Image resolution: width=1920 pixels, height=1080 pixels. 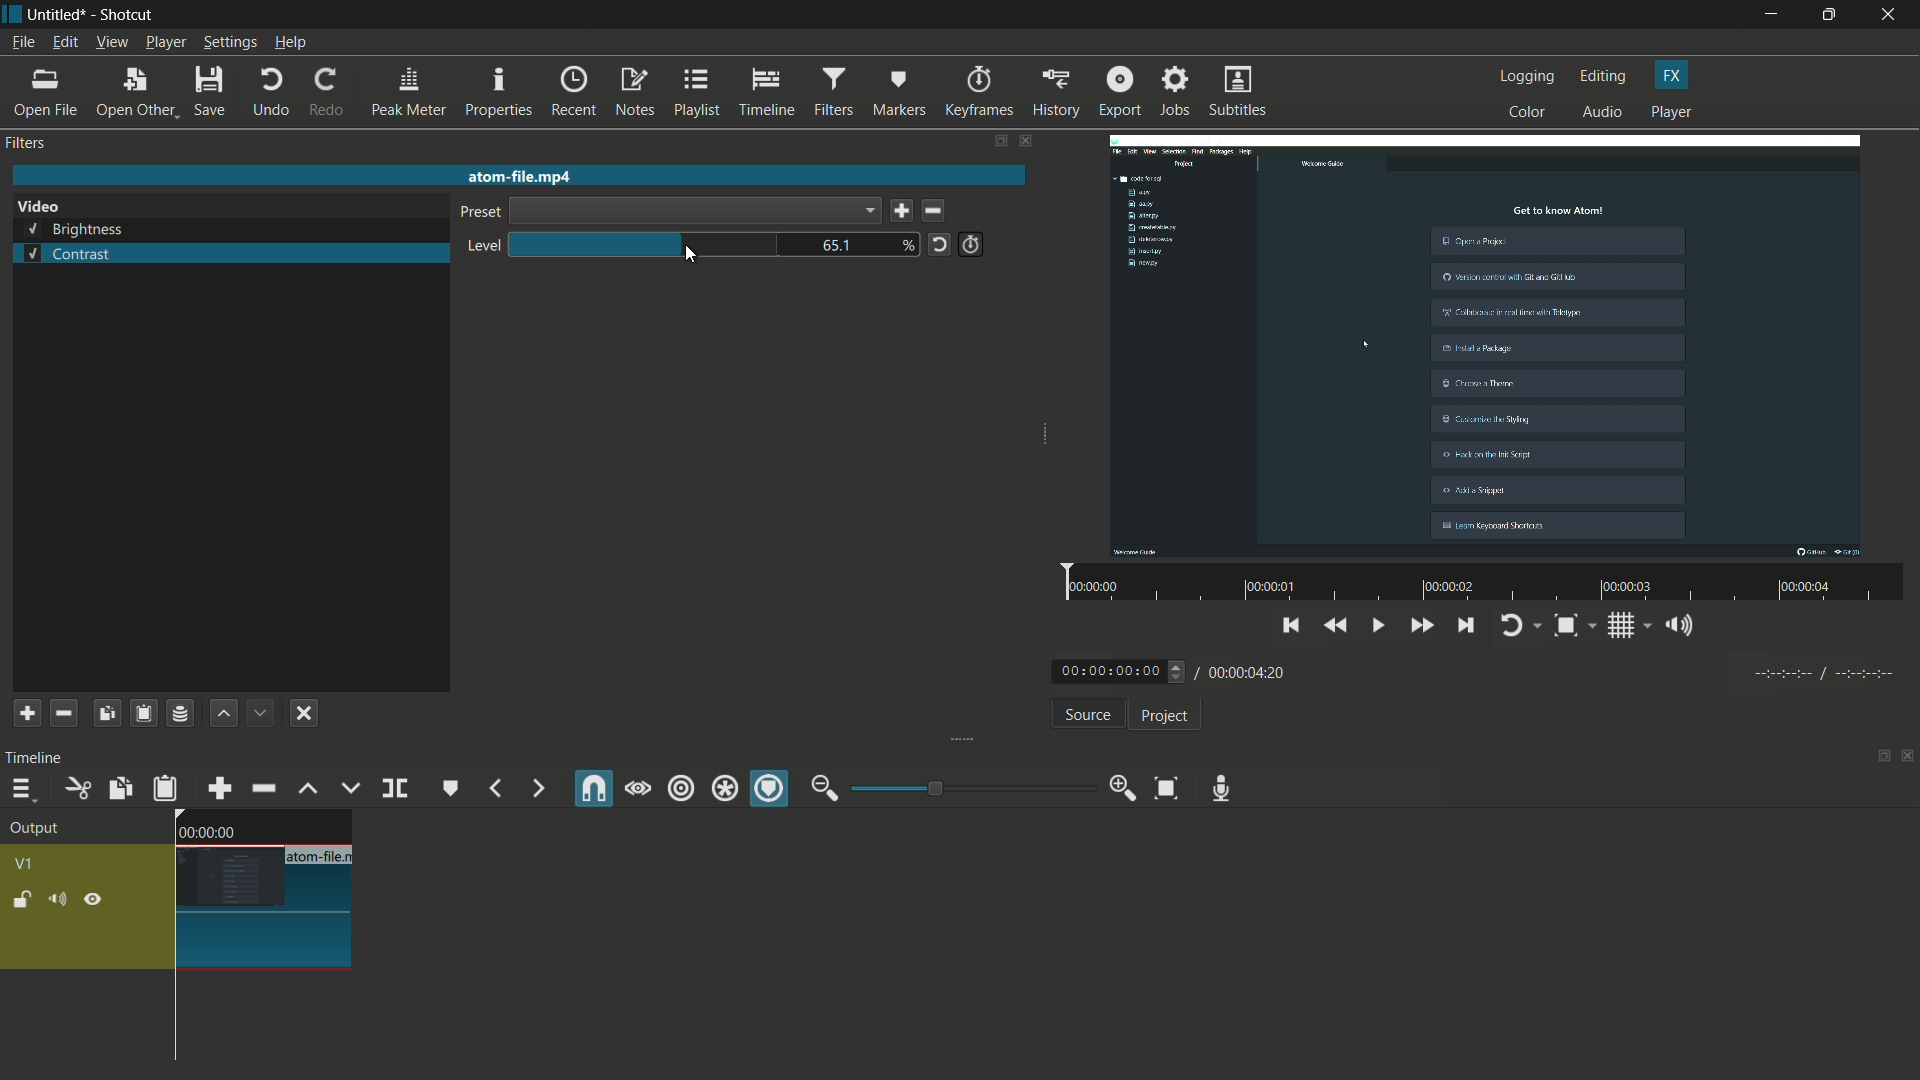 What do you see at coordinates (1671, 113) in the screenshot?
I see `player` at bounding box center [1671, 113].